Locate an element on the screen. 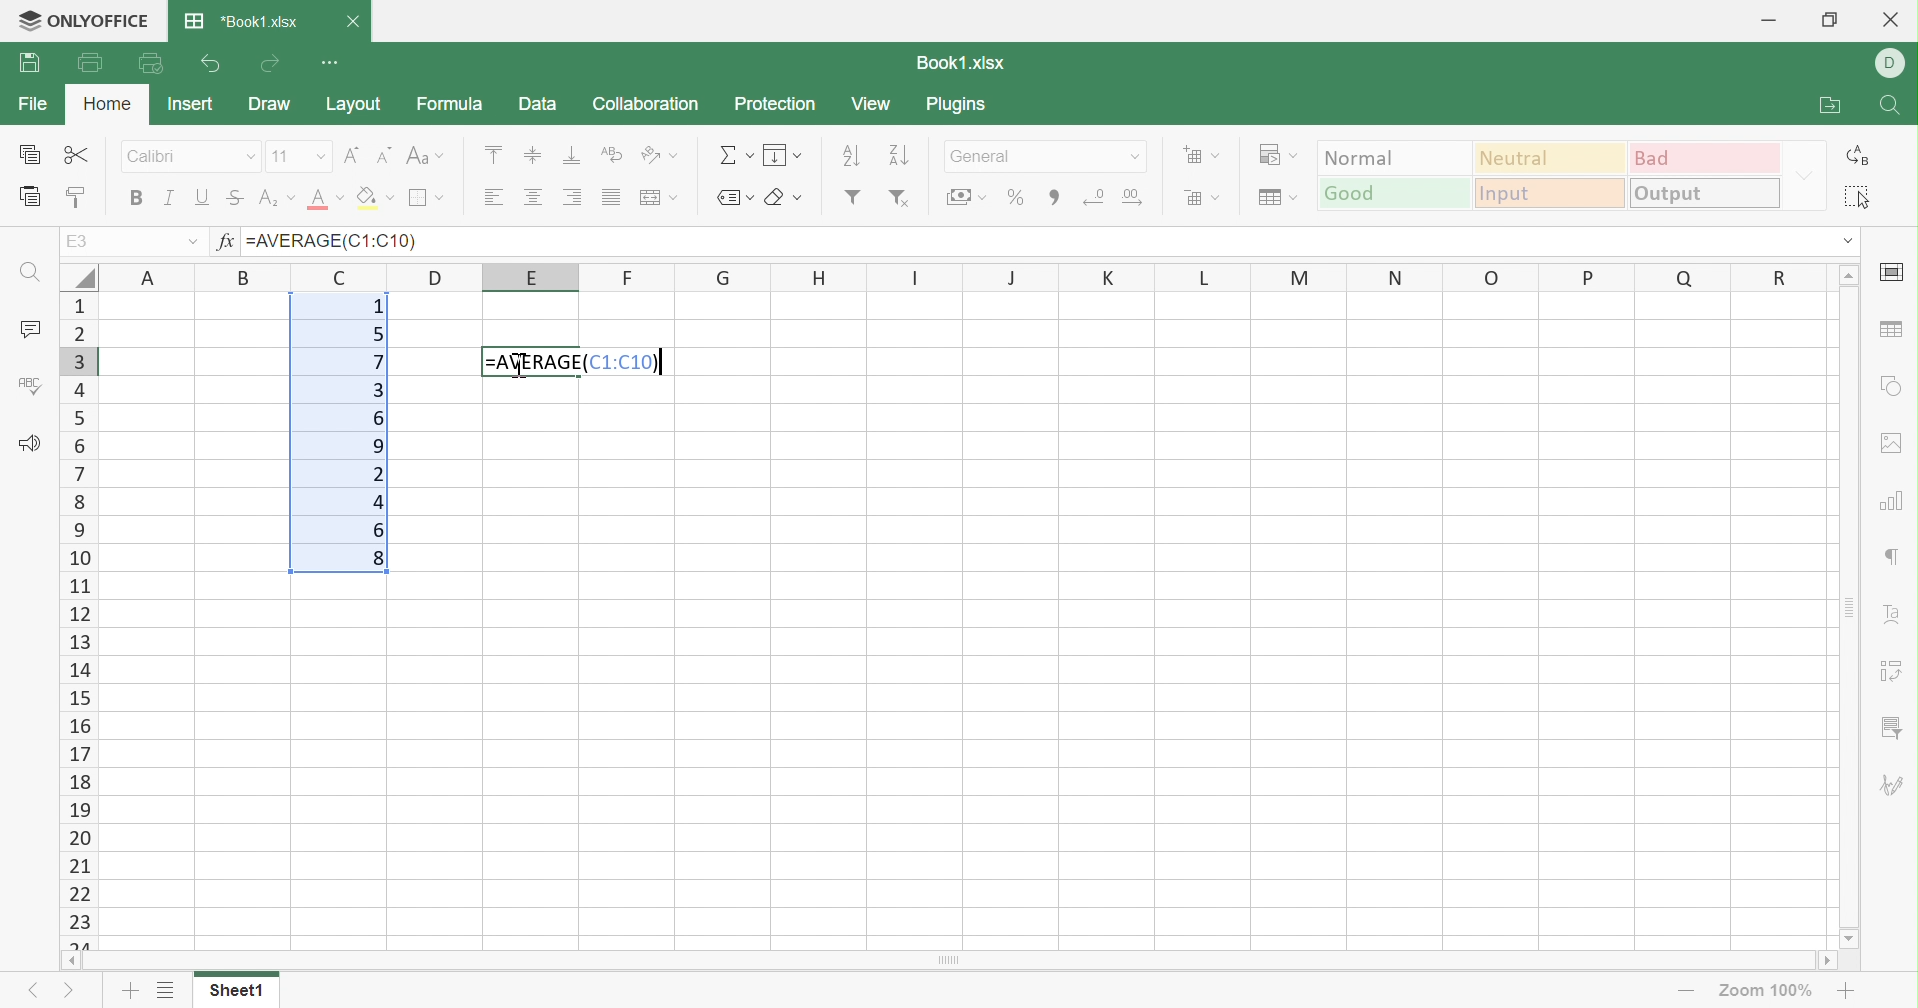 The image size is (1918, 1008). Font color is located at coordinates (328, 197).